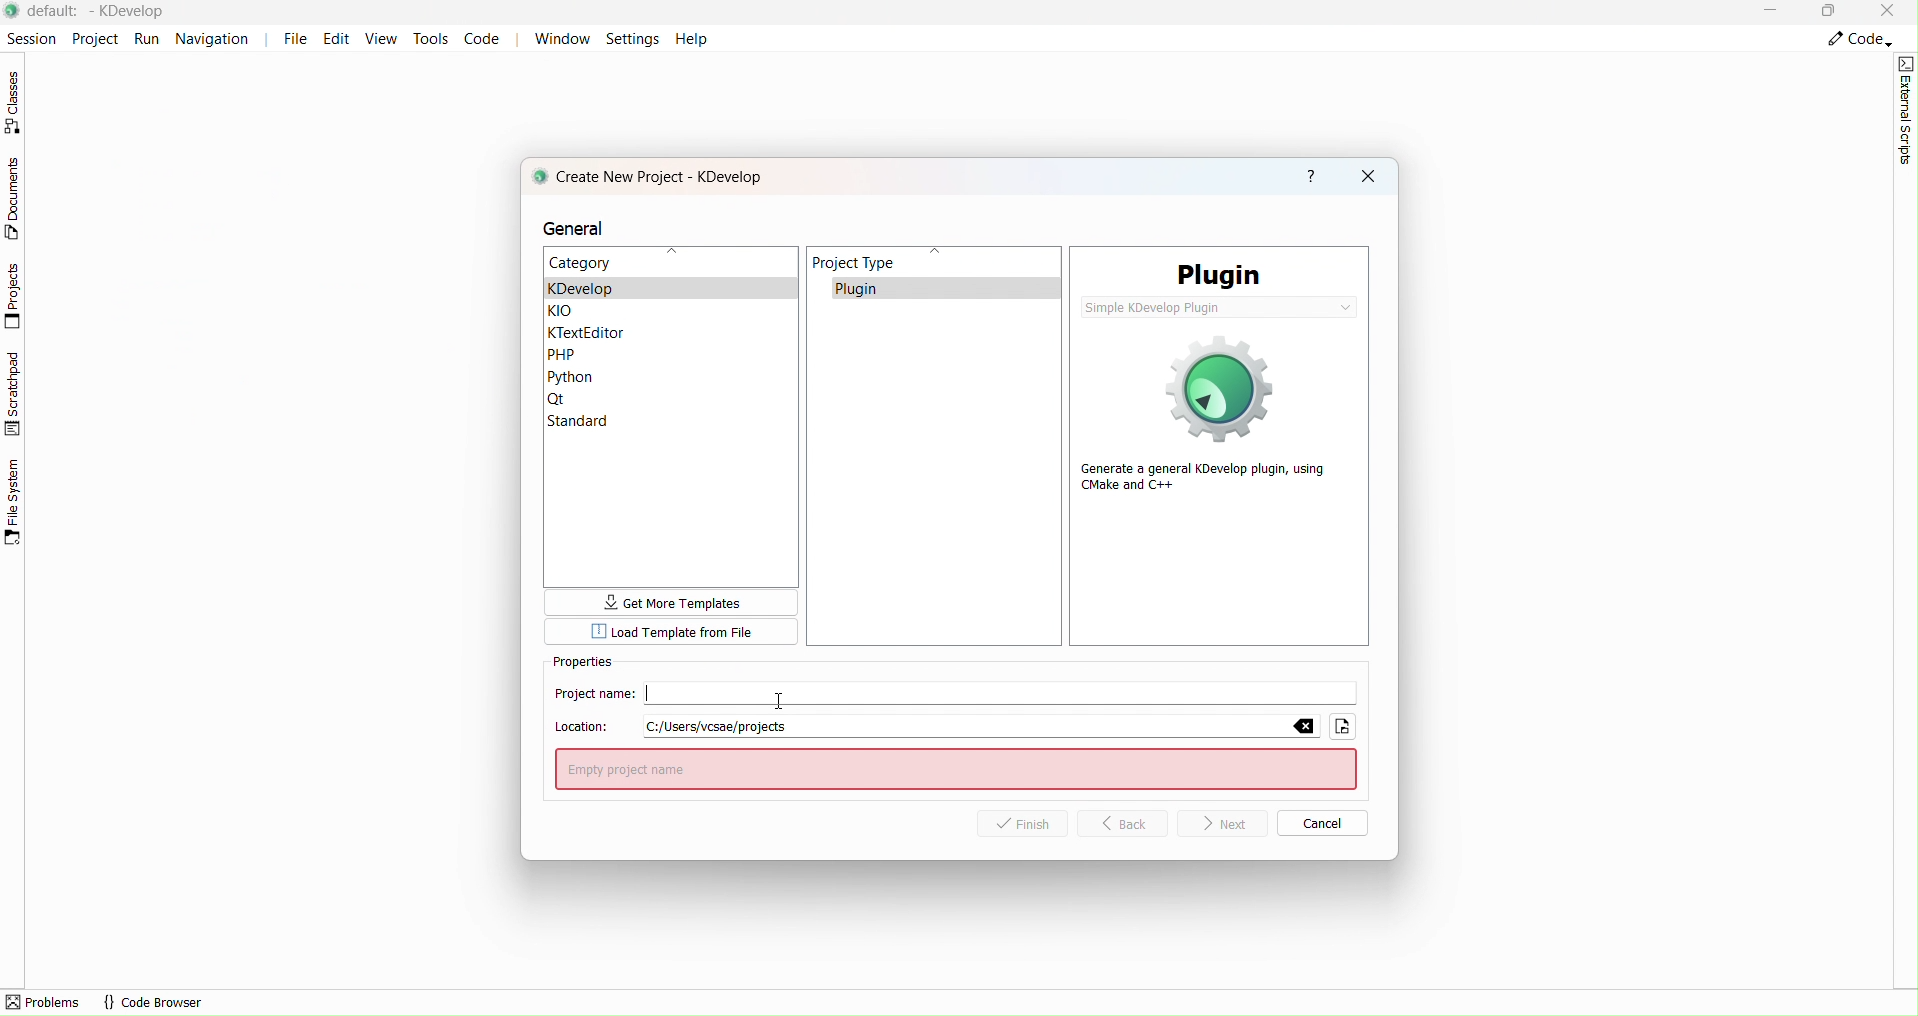  Describe the element at coordinates (1223, 824) in the screenshot. I see `Next` at that location.